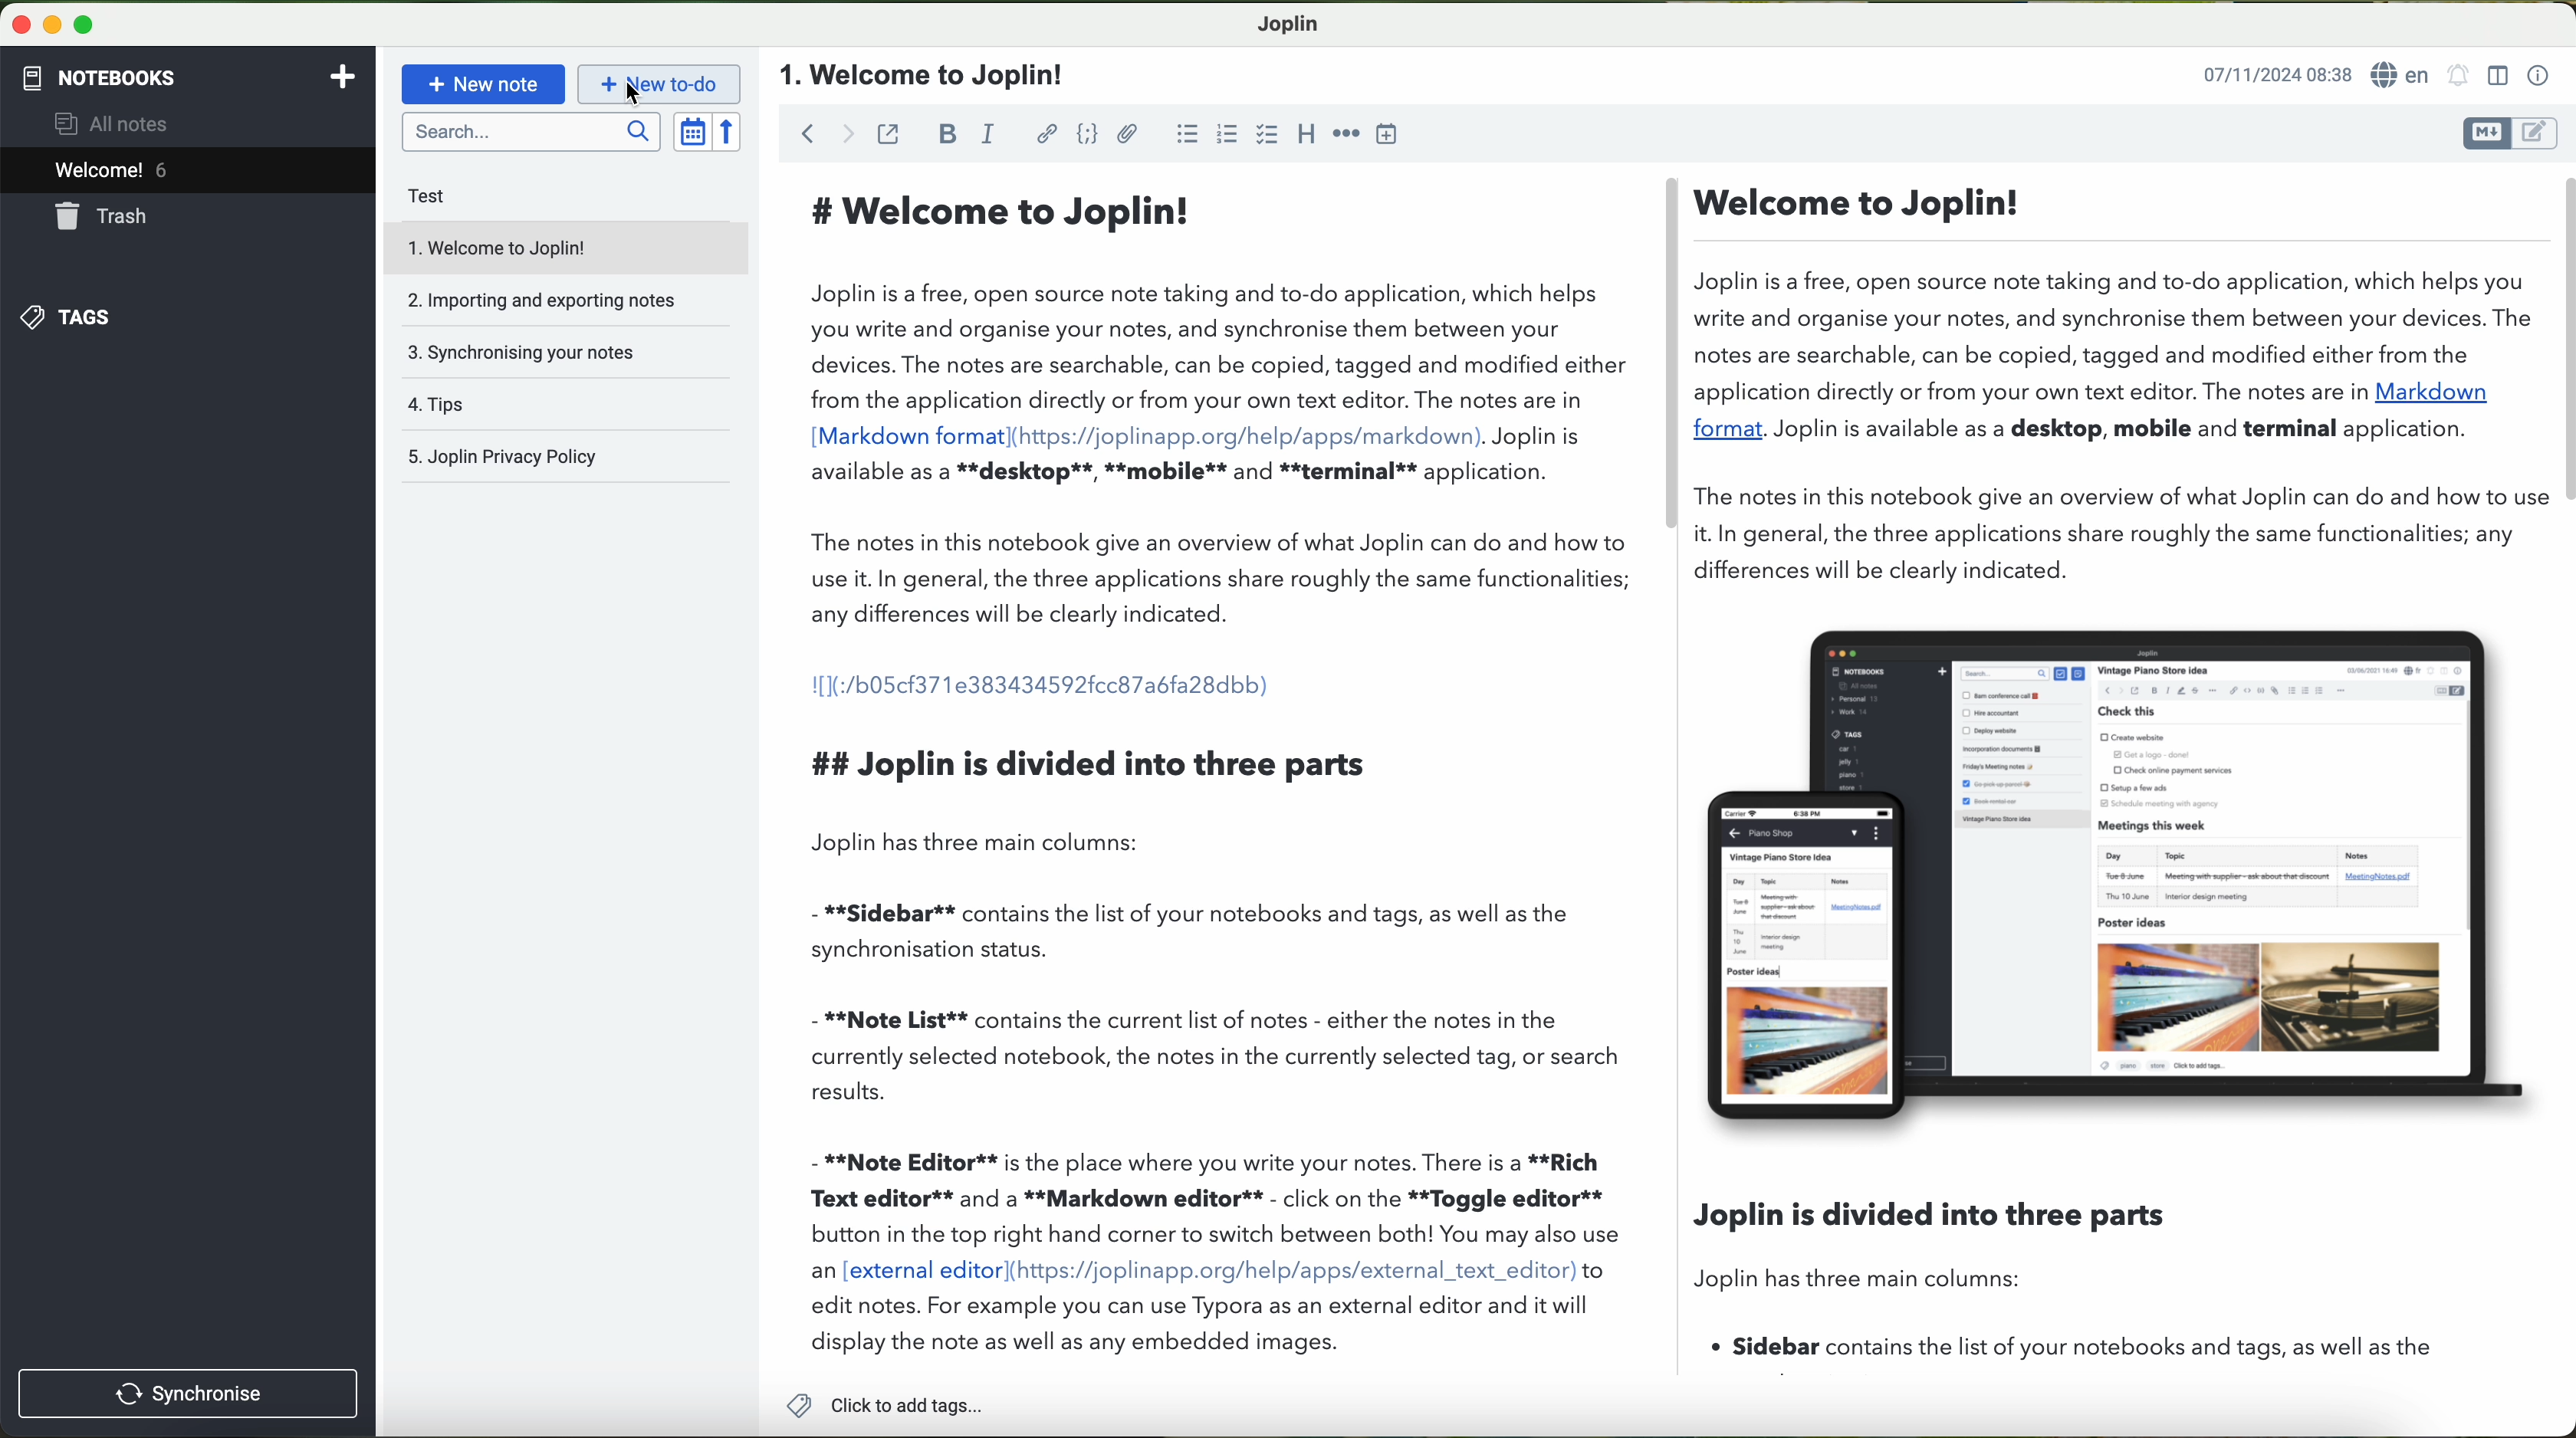  Describe the element at coordinates (890, 1405) in the screenshot. I see `add tags` at that location.